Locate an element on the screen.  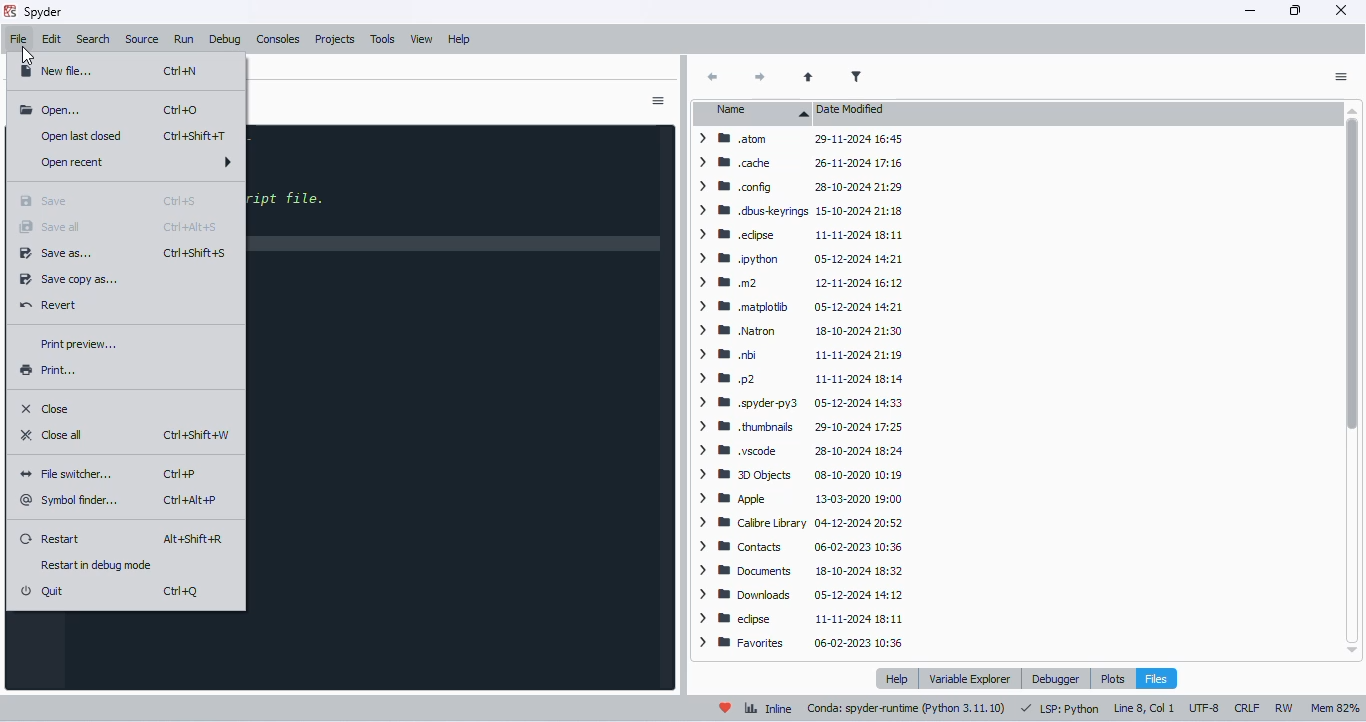
filter is located at coordinates (855, 75).